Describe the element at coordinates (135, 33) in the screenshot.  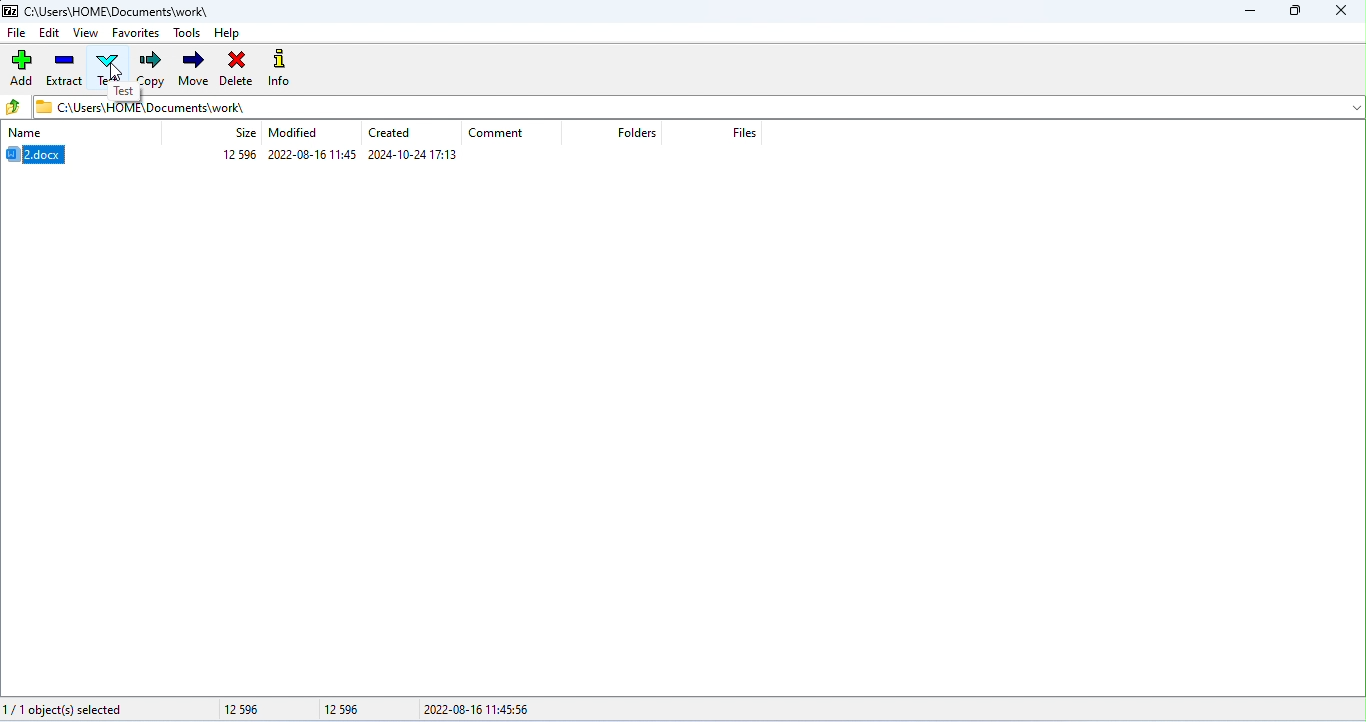
I see `favorite` at that location.